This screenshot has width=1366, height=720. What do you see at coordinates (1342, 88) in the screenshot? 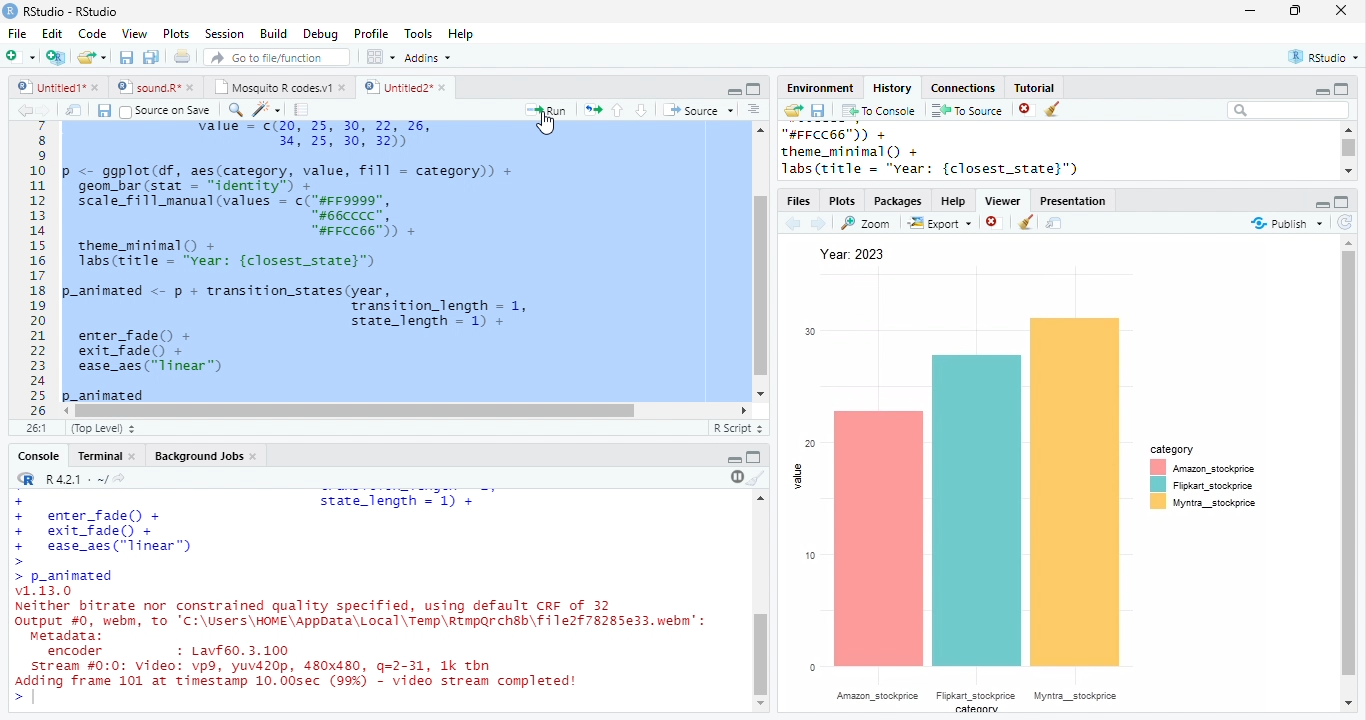
I see `maximize` at bounding box center [1342, 88].